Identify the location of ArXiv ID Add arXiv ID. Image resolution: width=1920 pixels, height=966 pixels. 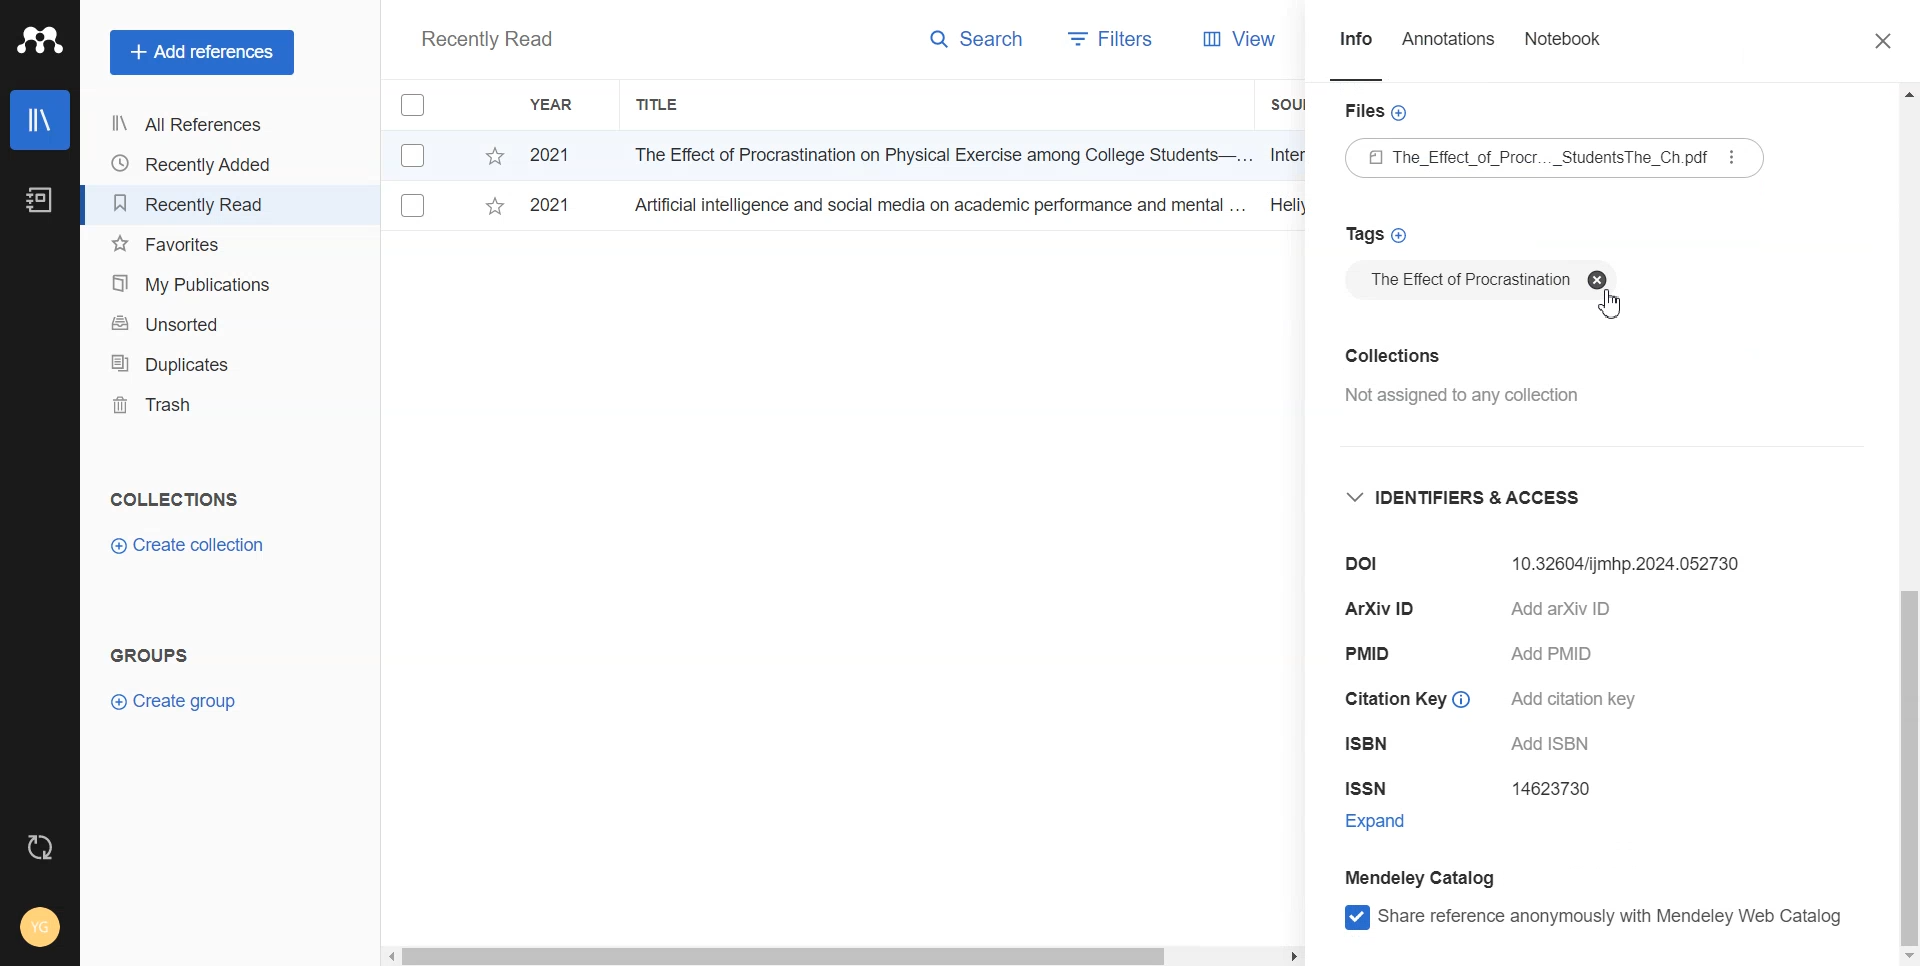
(1509, 611).